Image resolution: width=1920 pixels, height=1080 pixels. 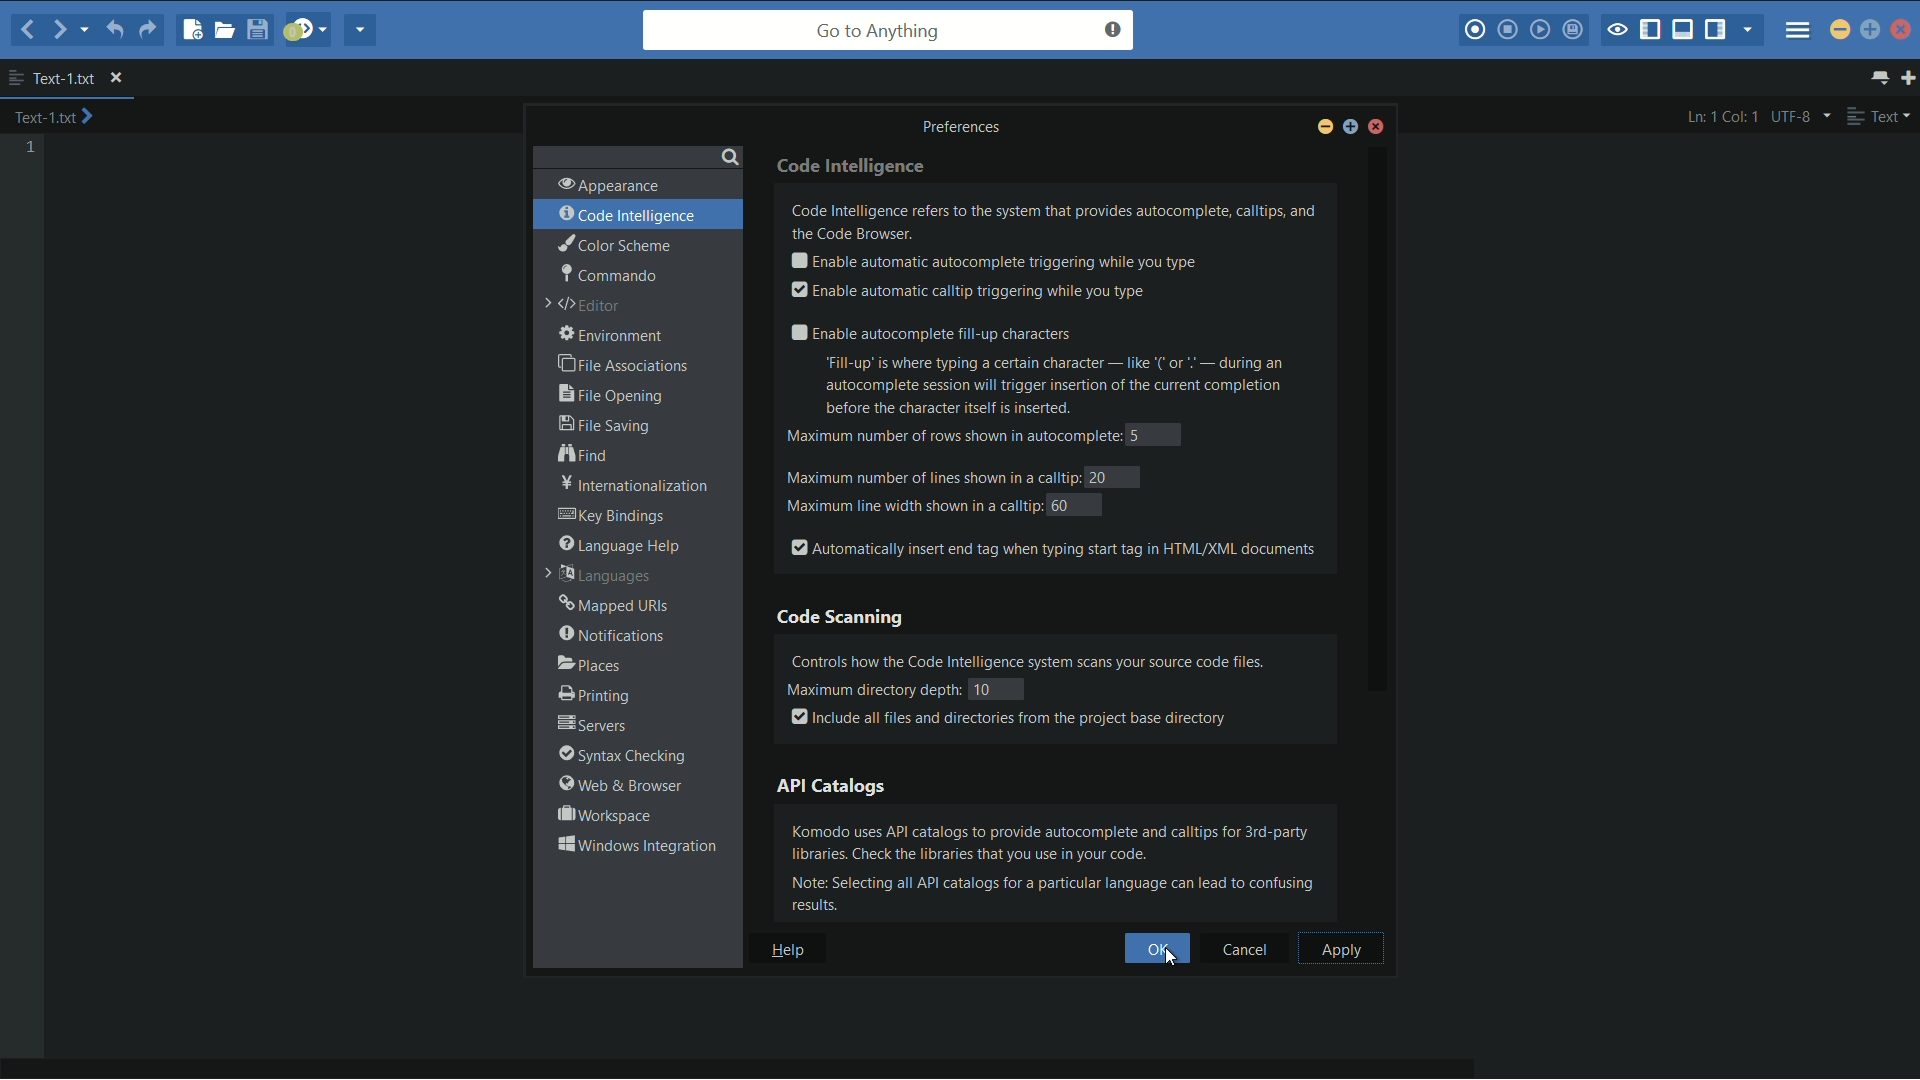 I want to click on Include all files and directories from the project base directory, so click(x=1012, y=719).